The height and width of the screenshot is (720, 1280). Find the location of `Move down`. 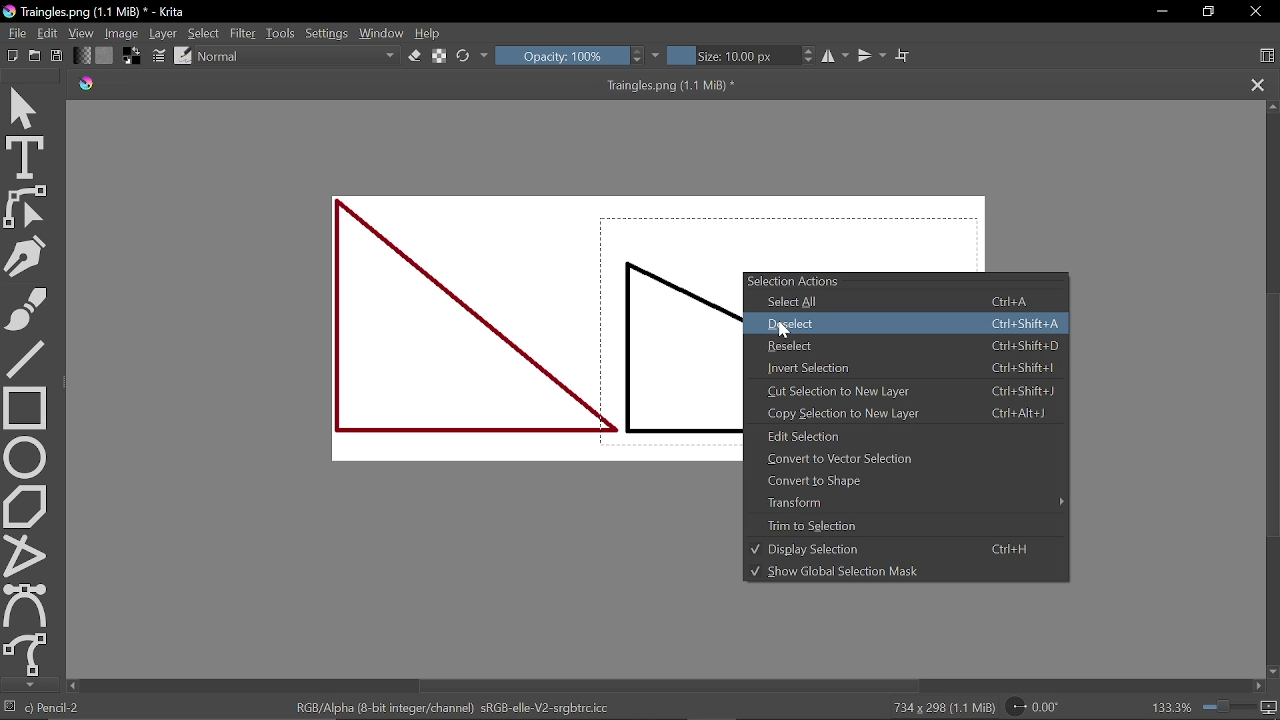

Move down is located at coordinates (1272, 672).